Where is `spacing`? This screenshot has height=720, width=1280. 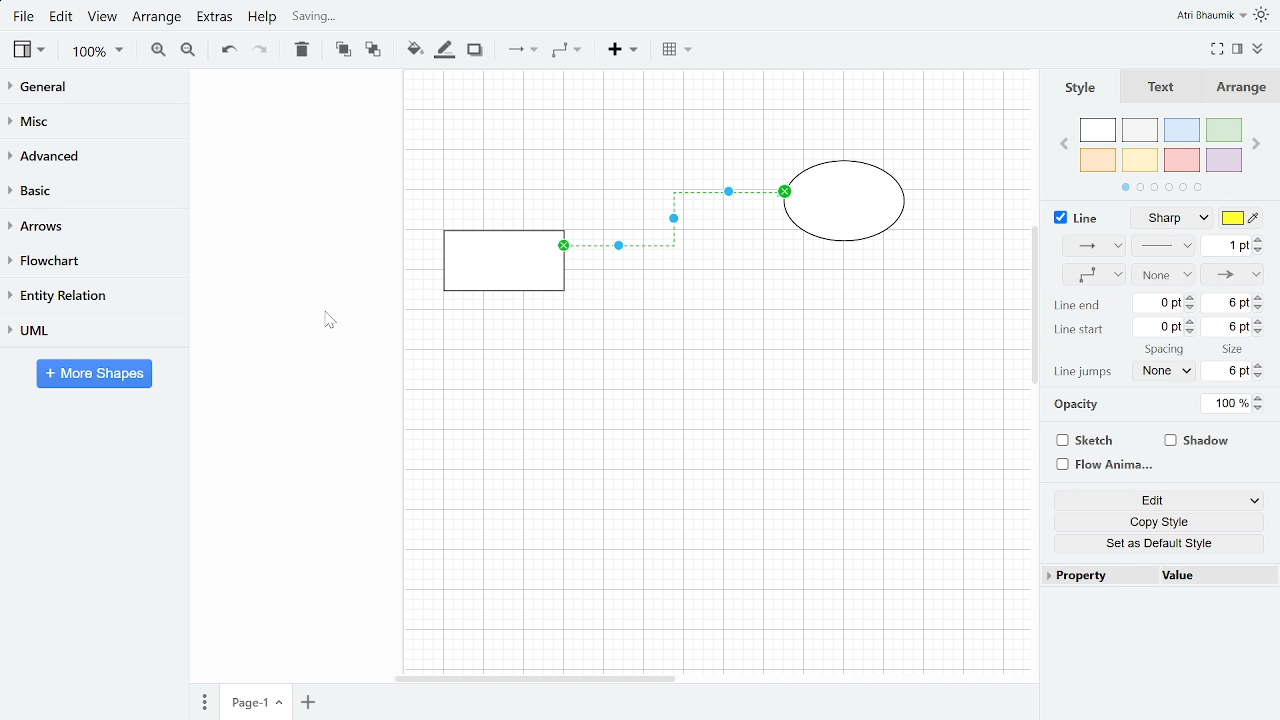
spacing is located at coordinates (1165, 349).